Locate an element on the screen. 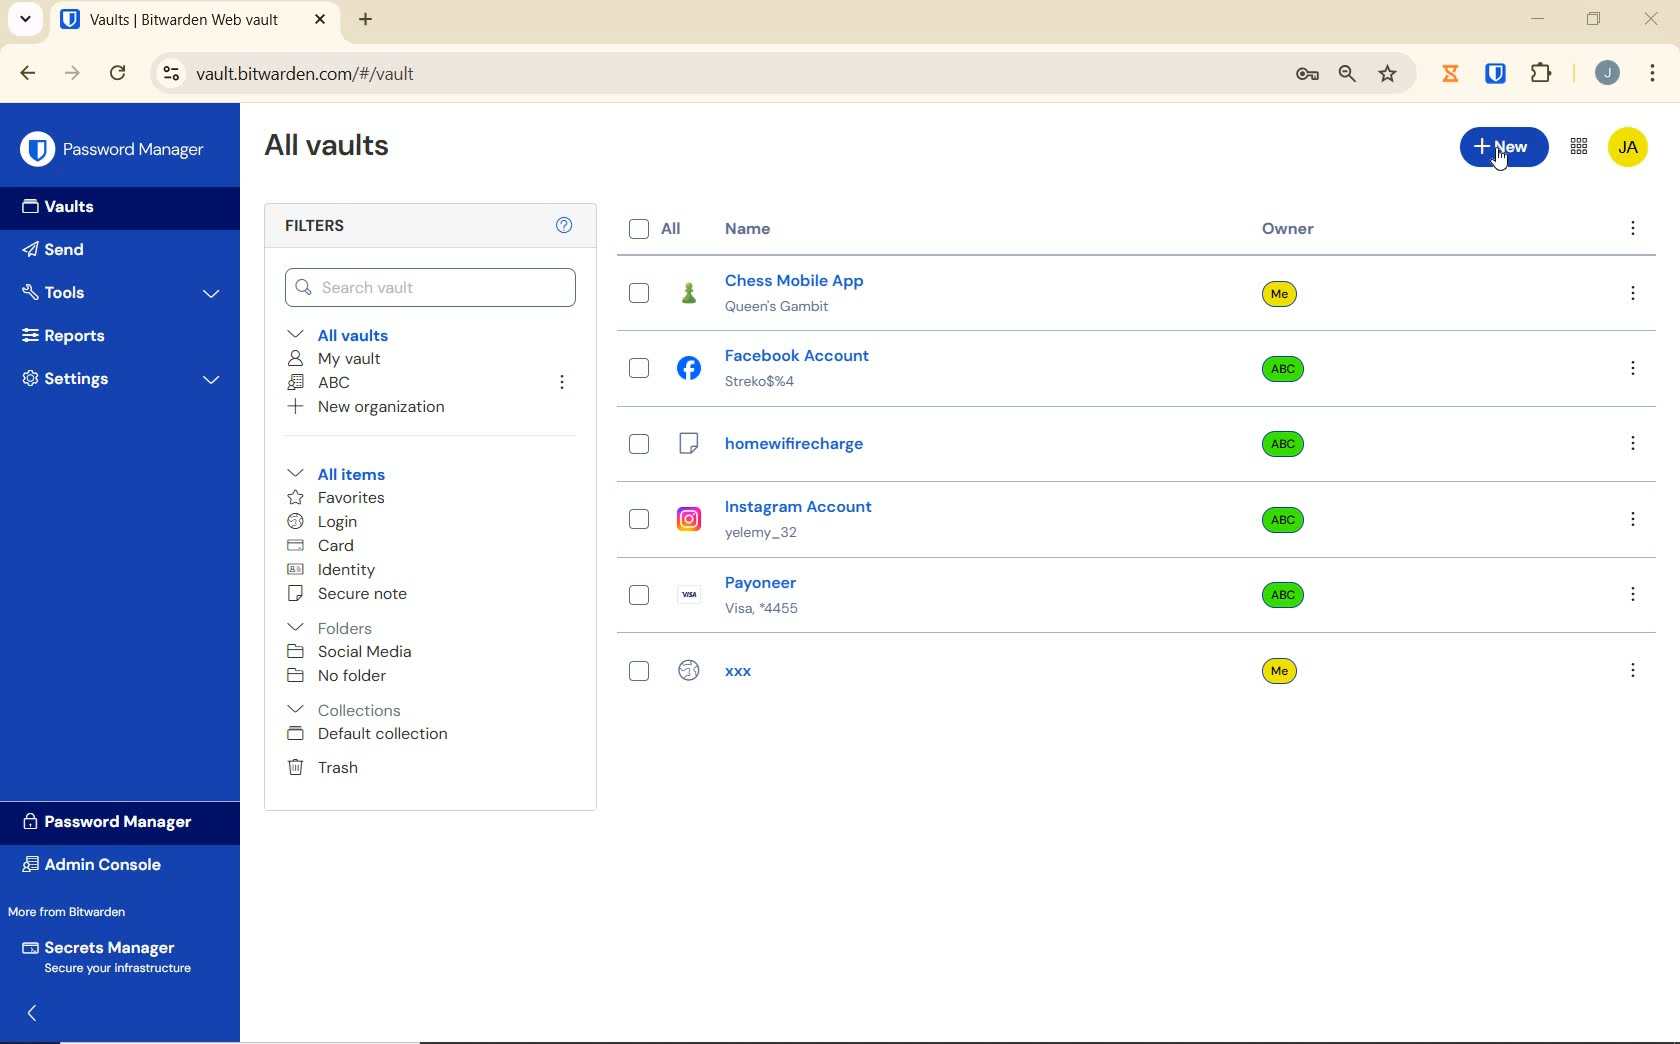 This screenshot has height=1044, width=1680. close is located at coordinates (1652, 17).